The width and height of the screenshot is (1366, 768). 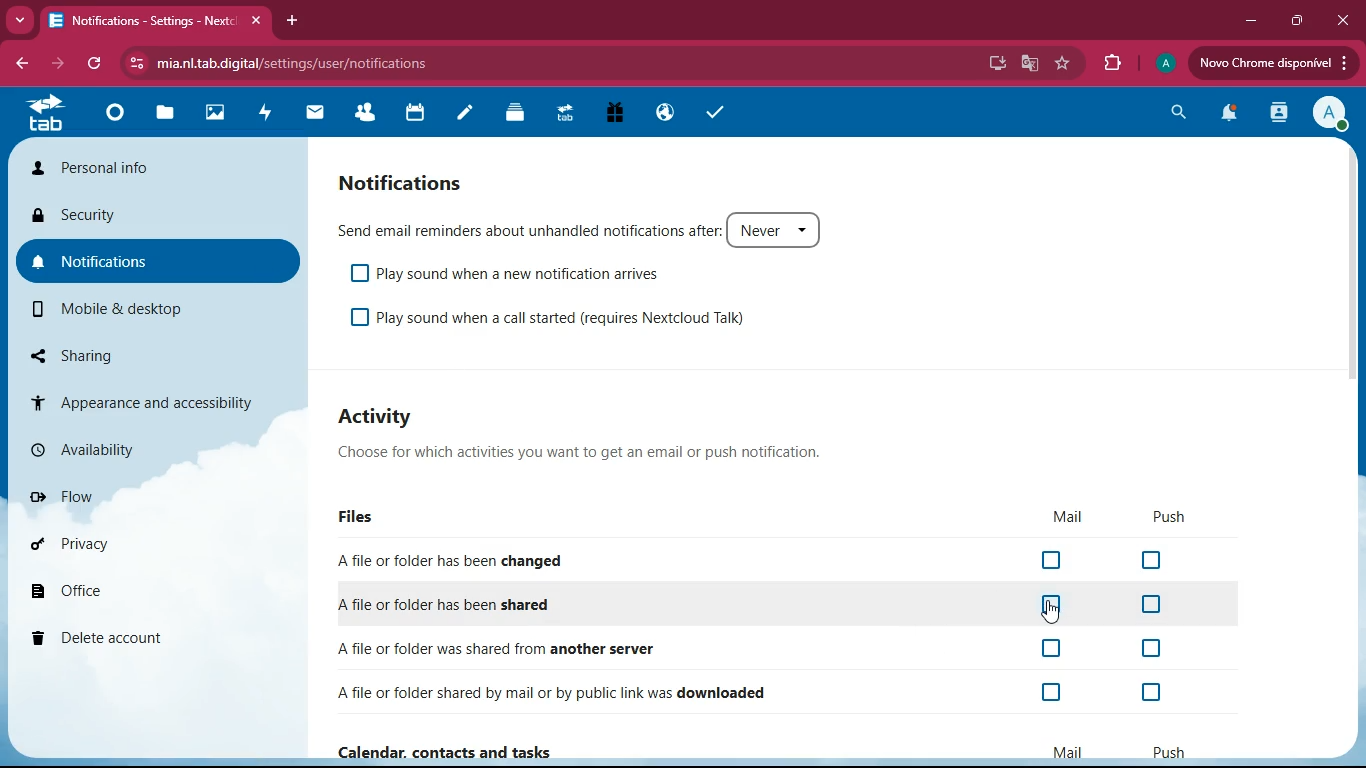 I want to click on forward, so click(x=50, y=64).